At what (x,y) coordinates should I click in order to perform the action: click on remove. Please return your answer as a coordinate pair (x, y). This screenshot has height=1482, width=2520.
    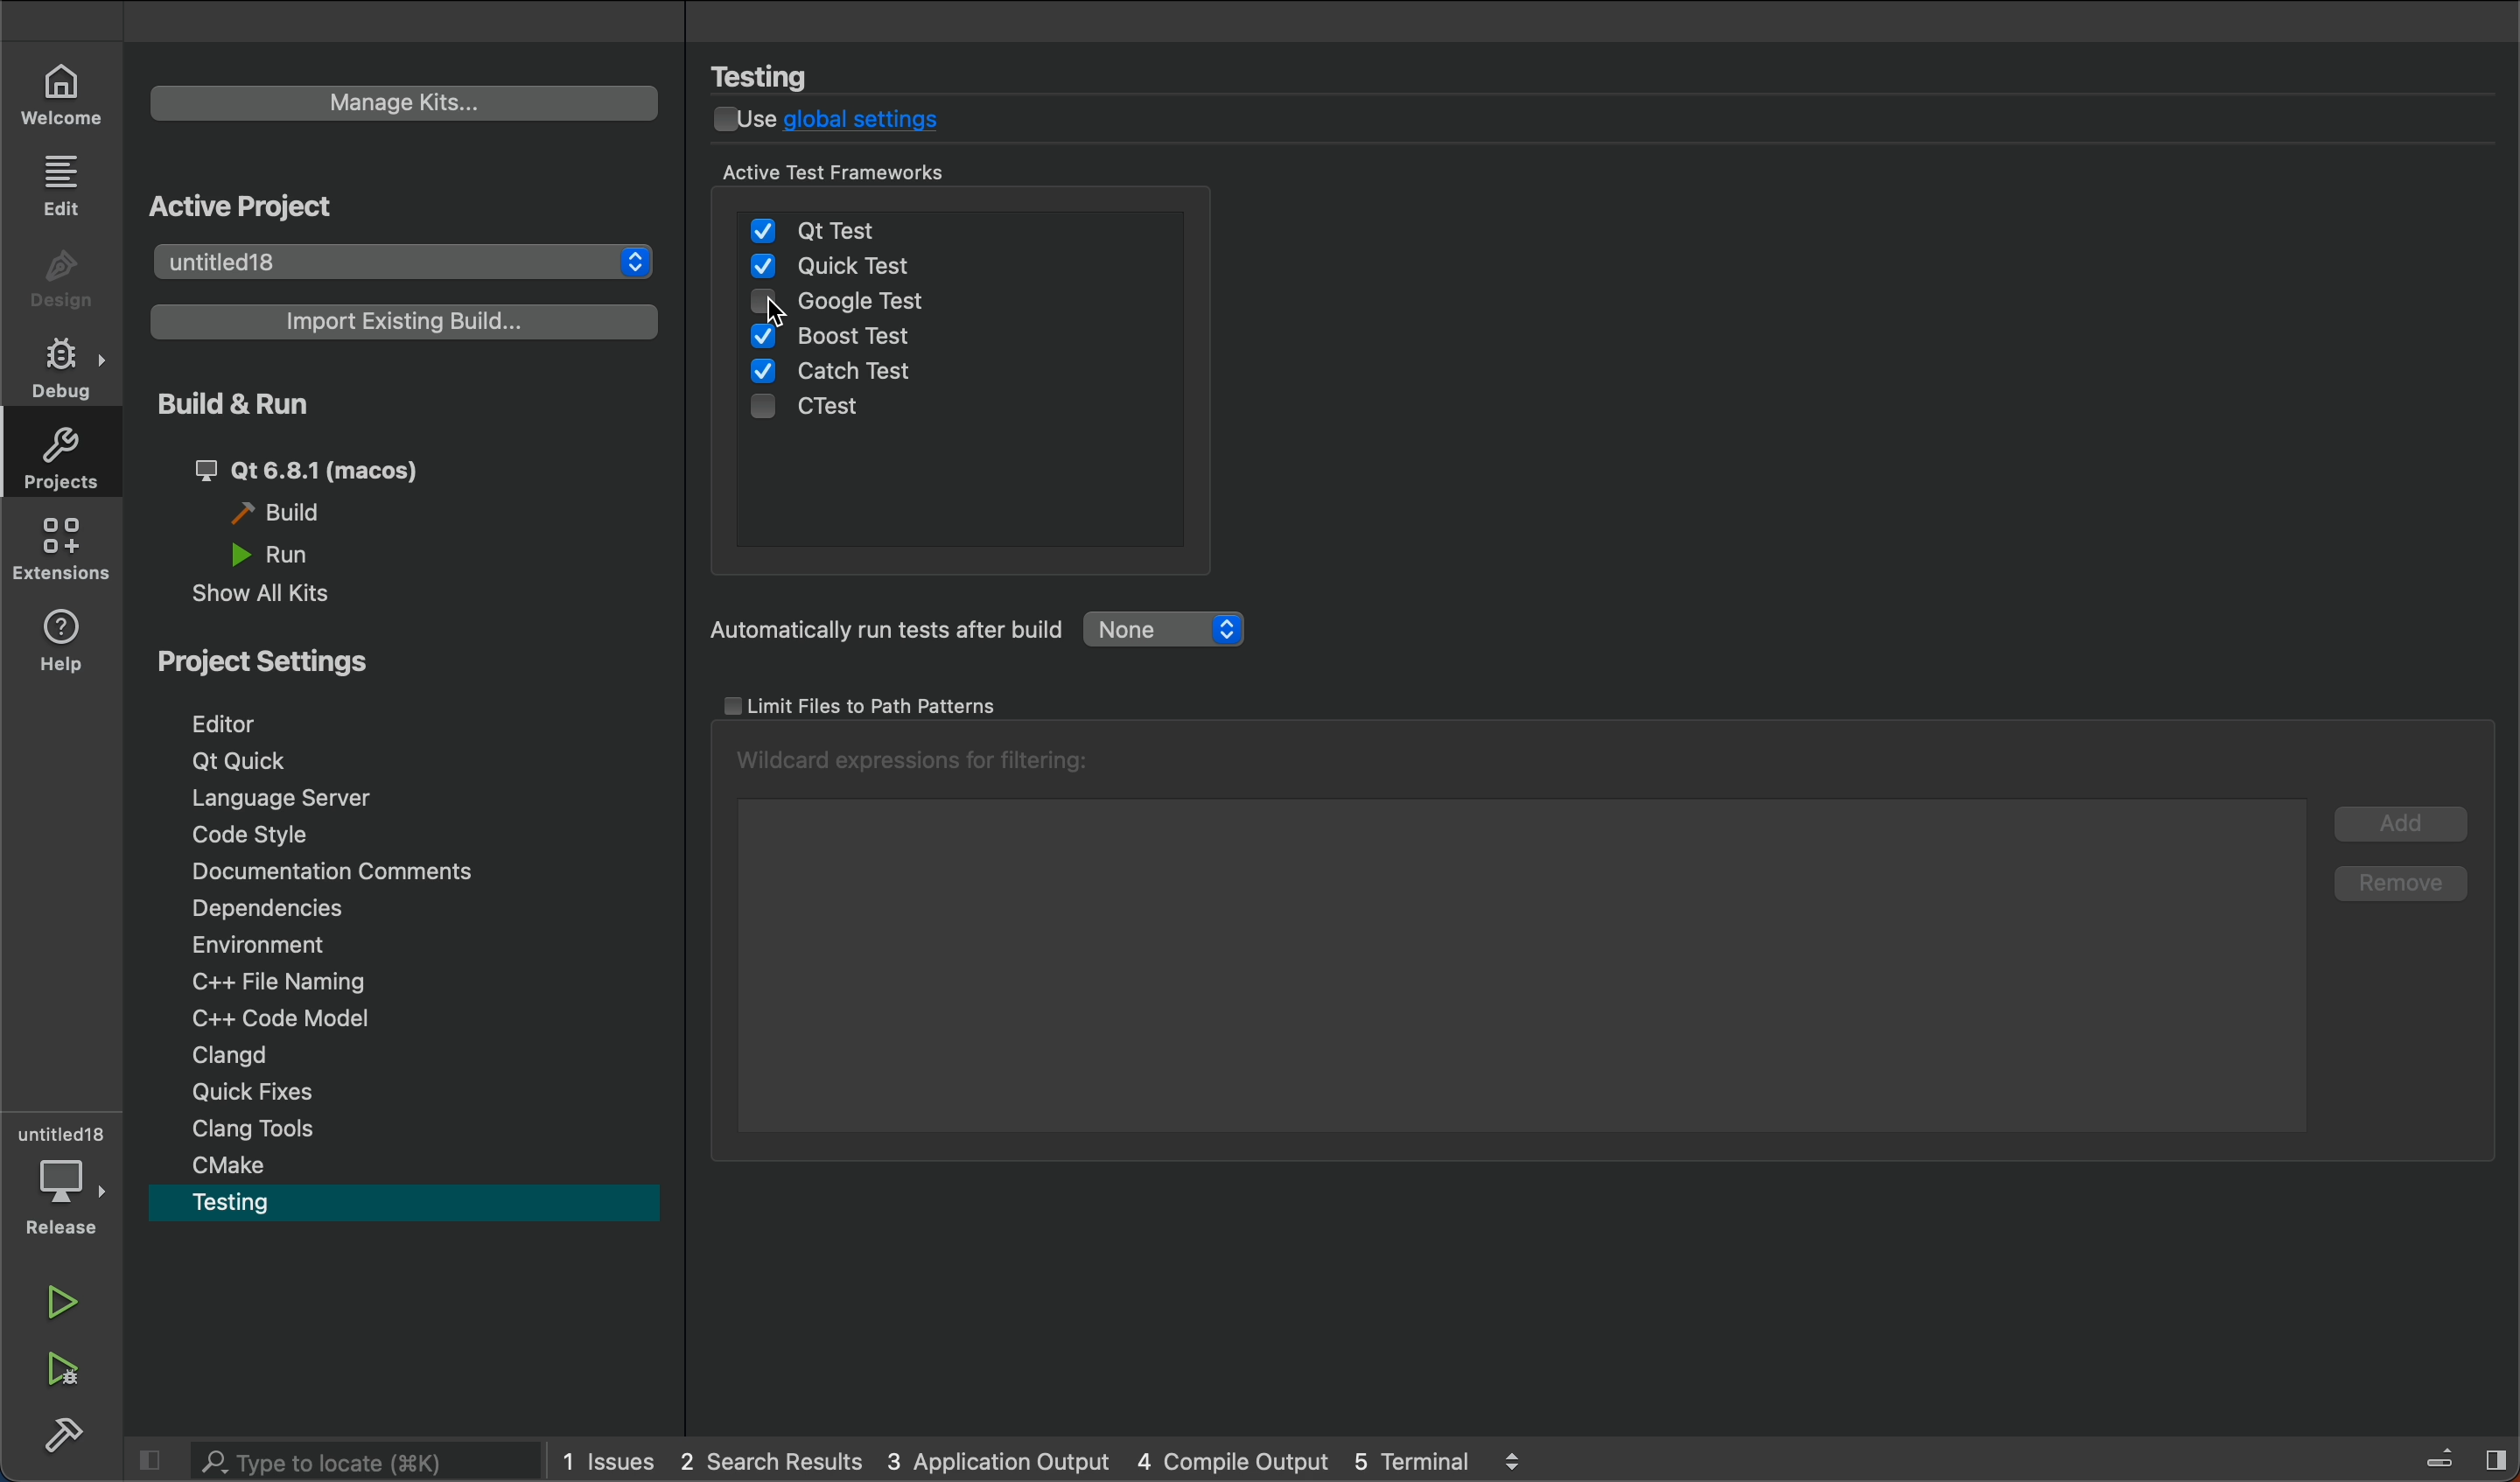
    Looking at the image, I should click on (2394, 890).